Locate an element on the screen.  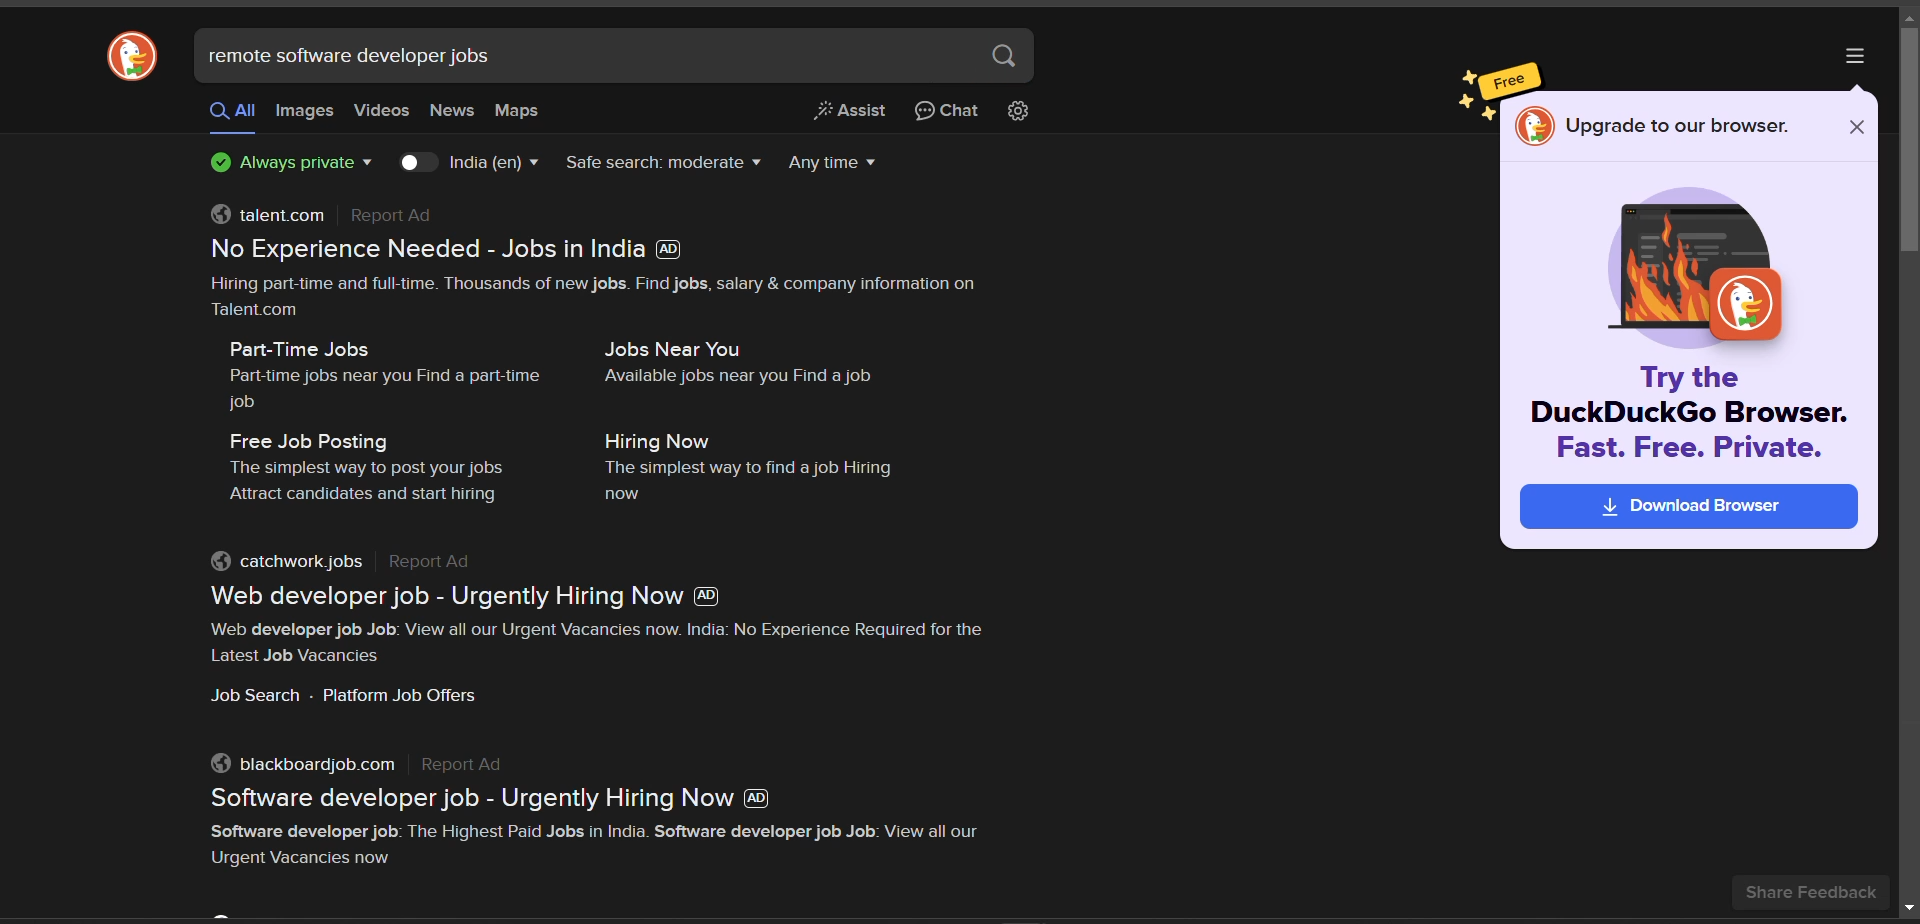
image is located at coordinates (1684, 268).